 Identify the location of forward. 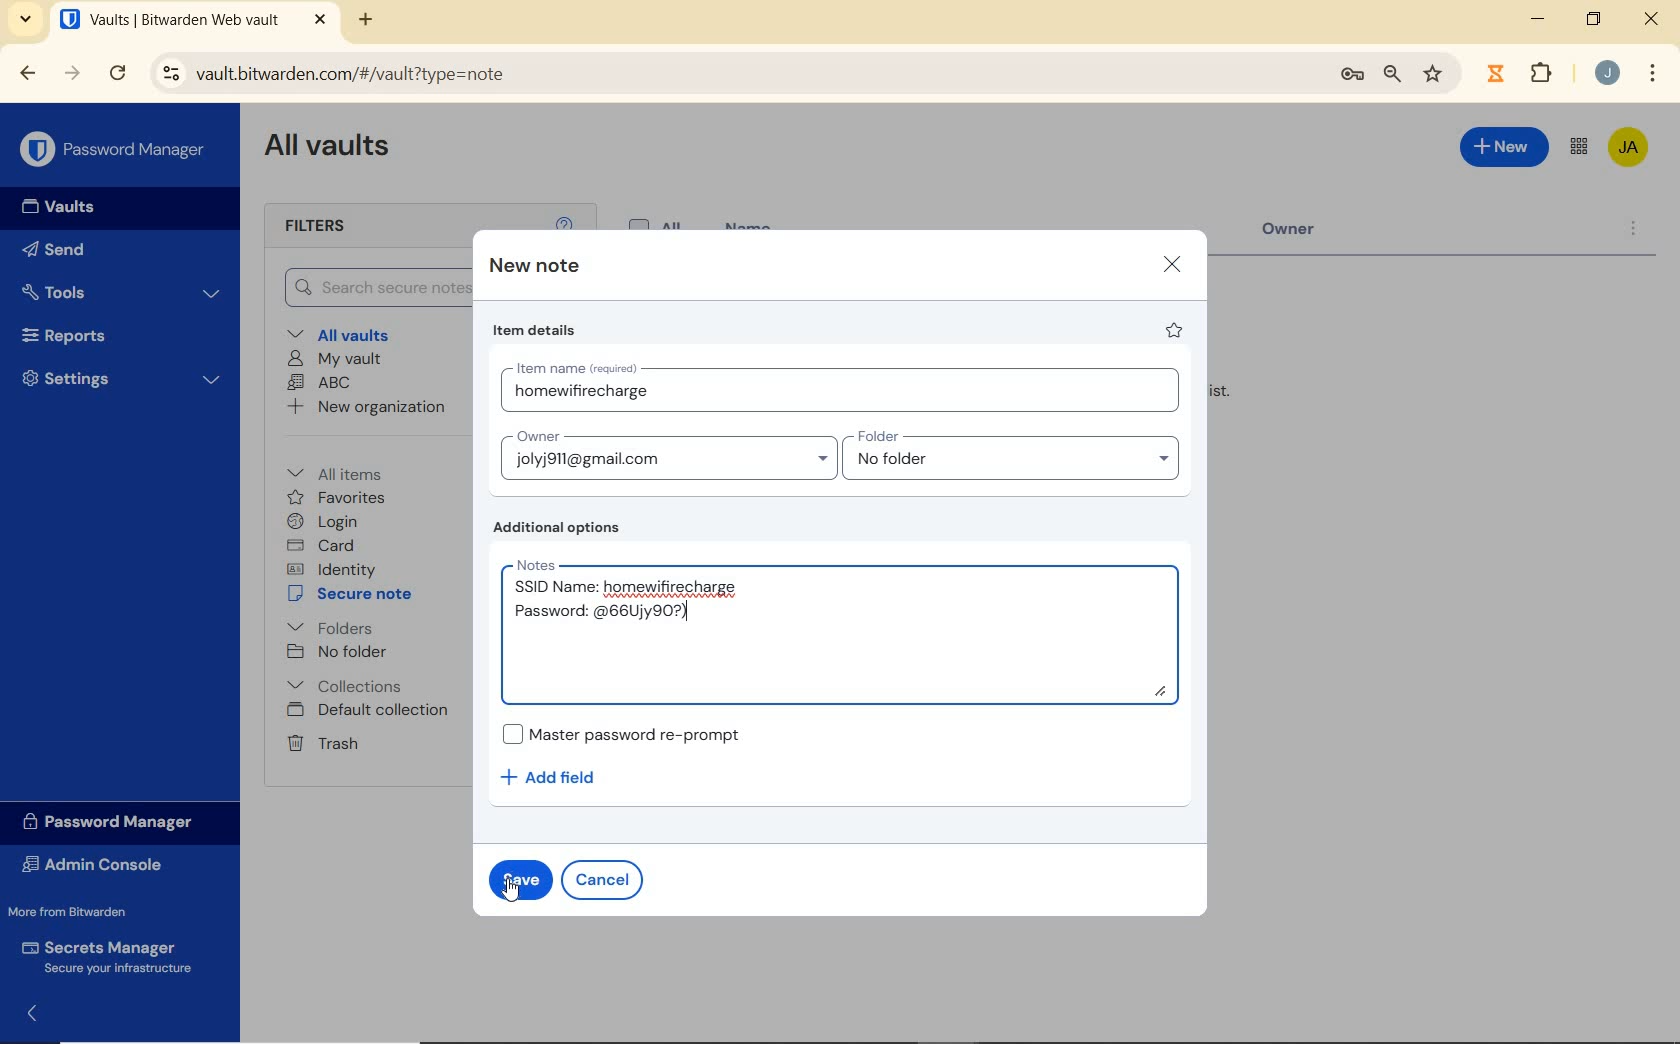
(72, 73).